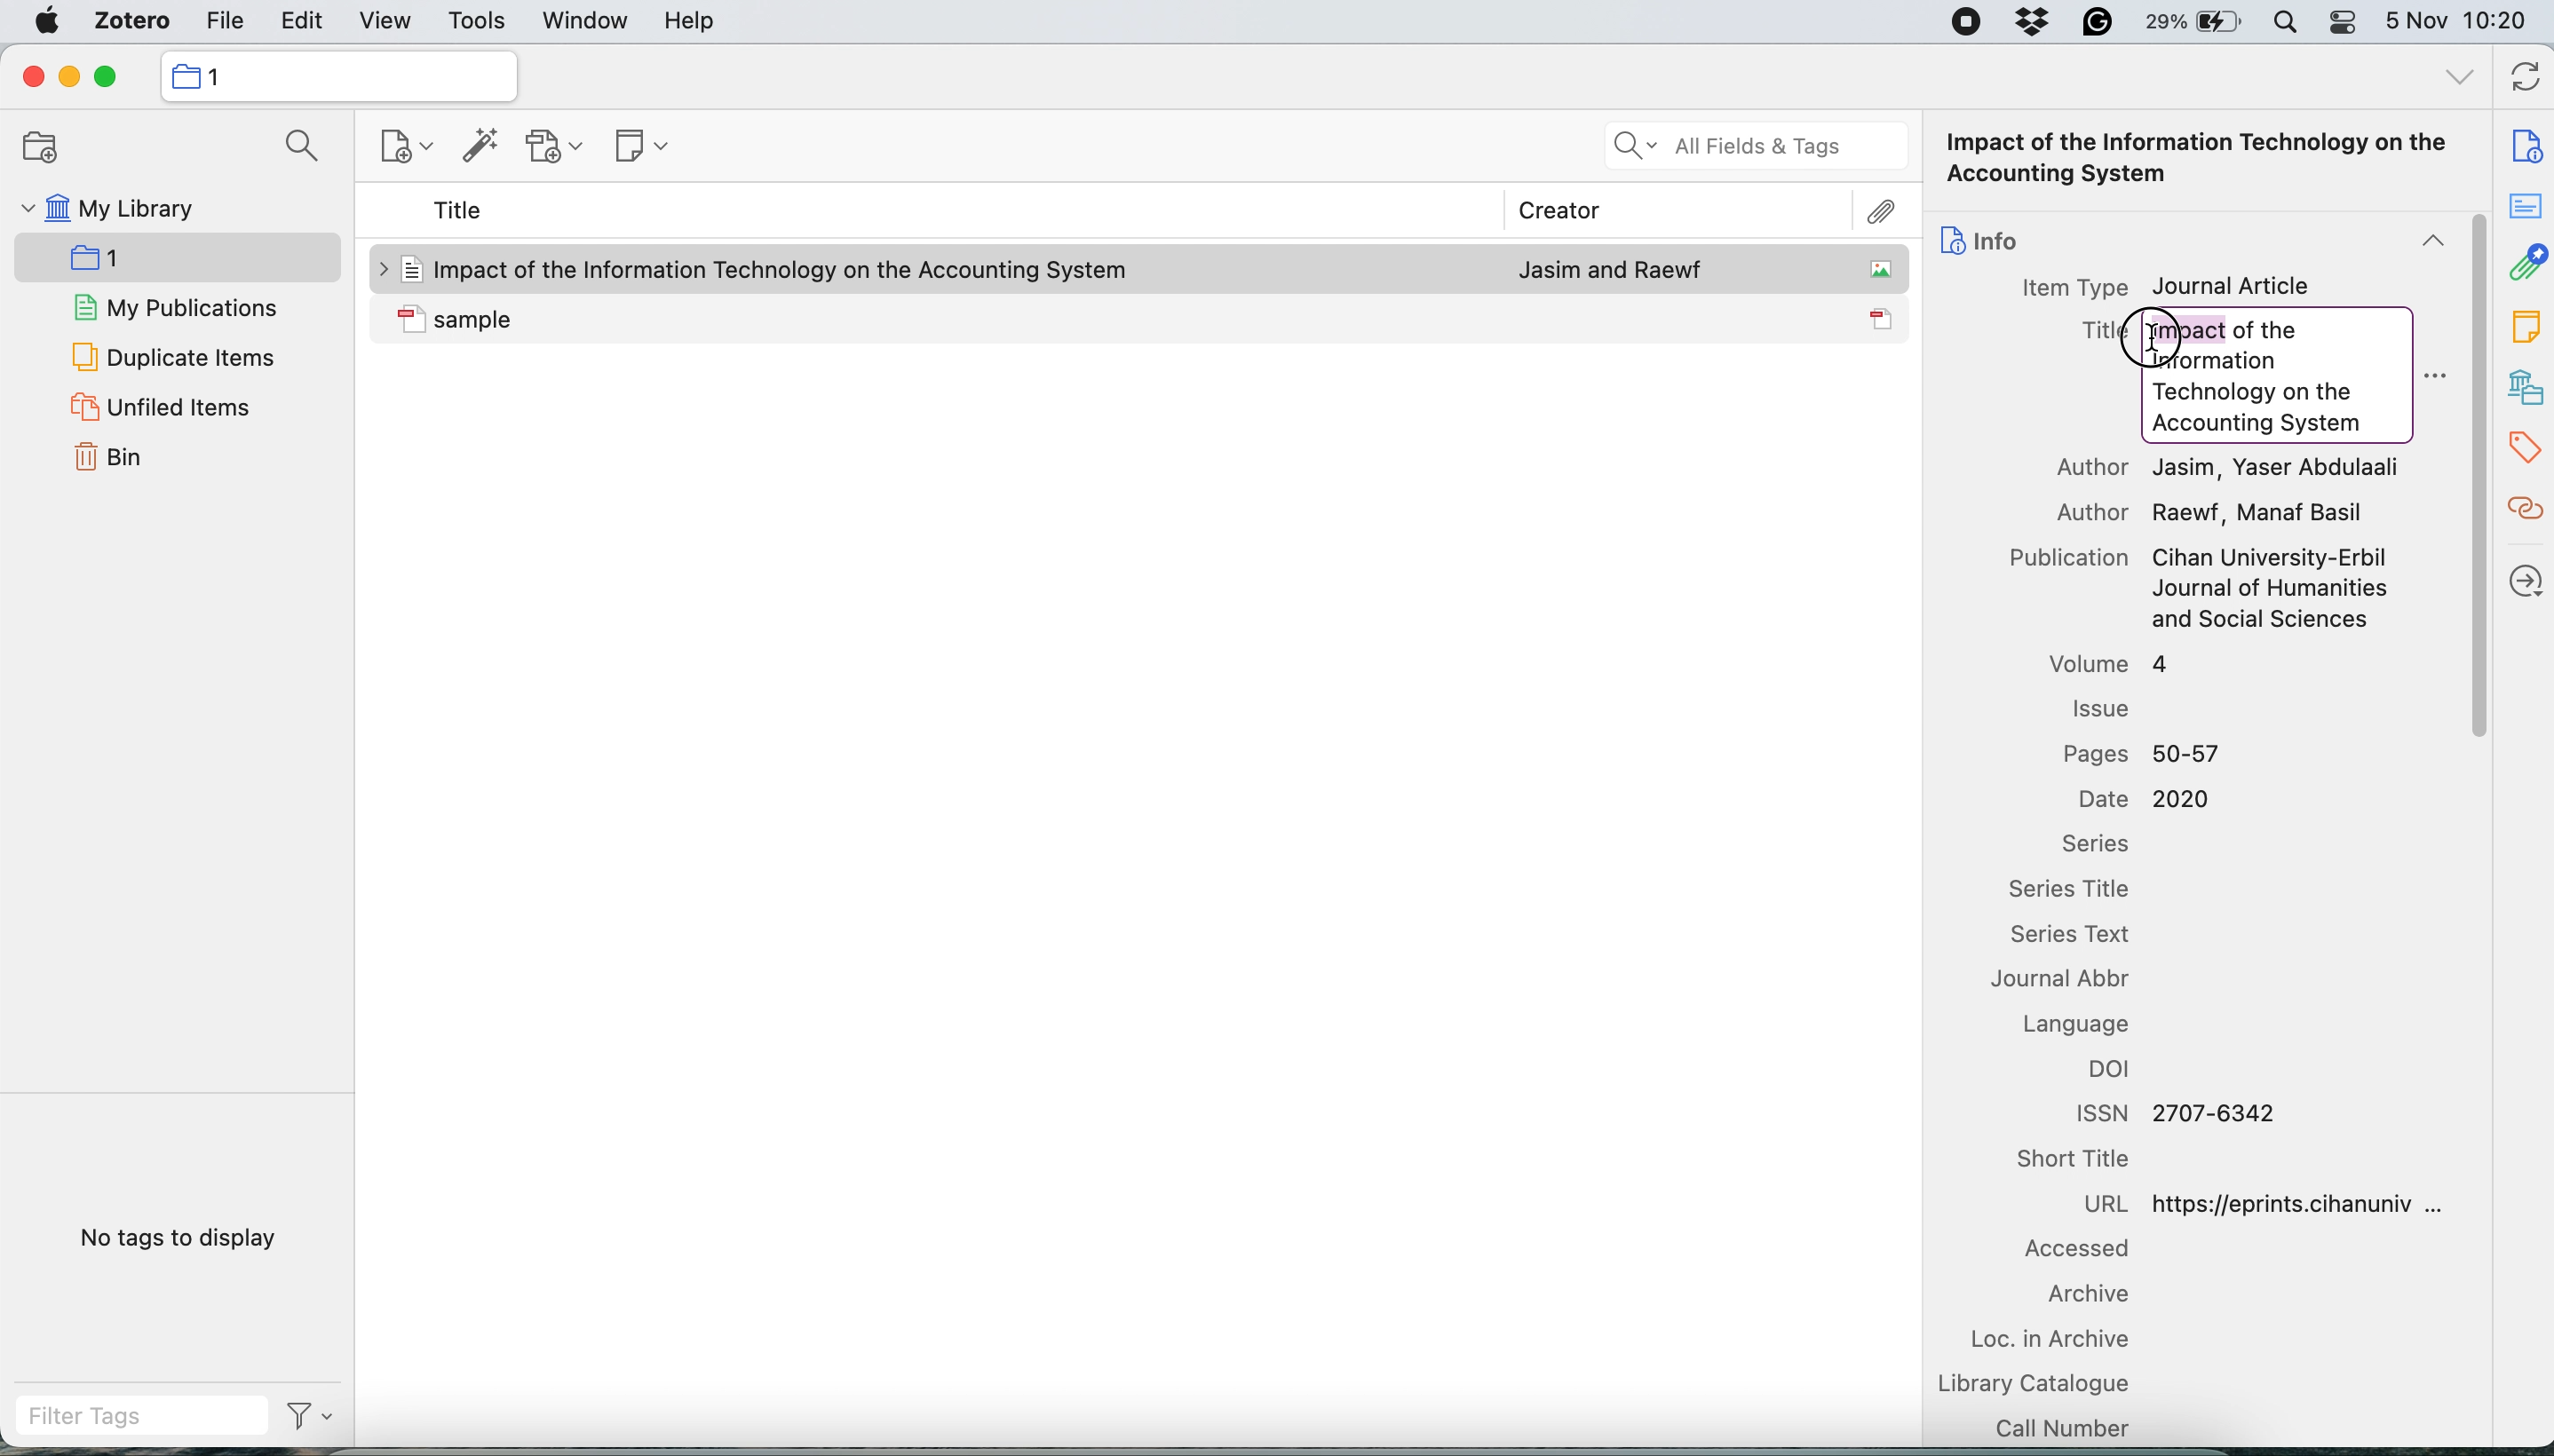  What do you see at coordinates (2001, 240) in the screenshot?
I see `info` at bounding box center [2001, 240].